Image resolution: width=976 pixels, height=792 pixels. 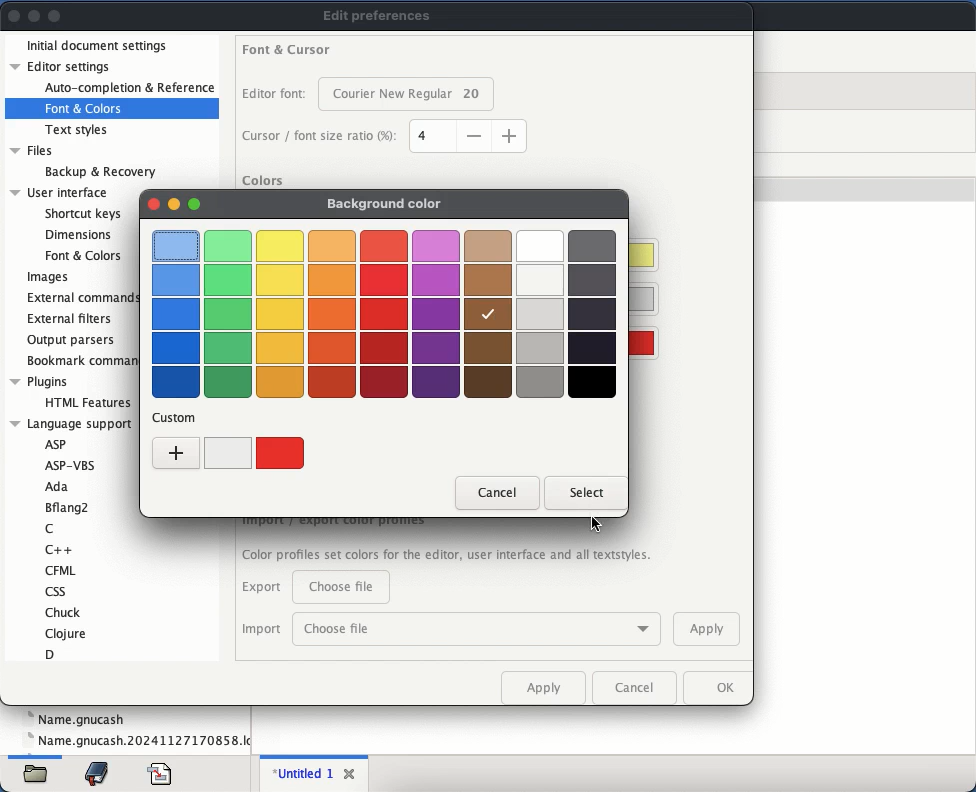 I want to click on name.gnucash, so click(x=78, y=718).